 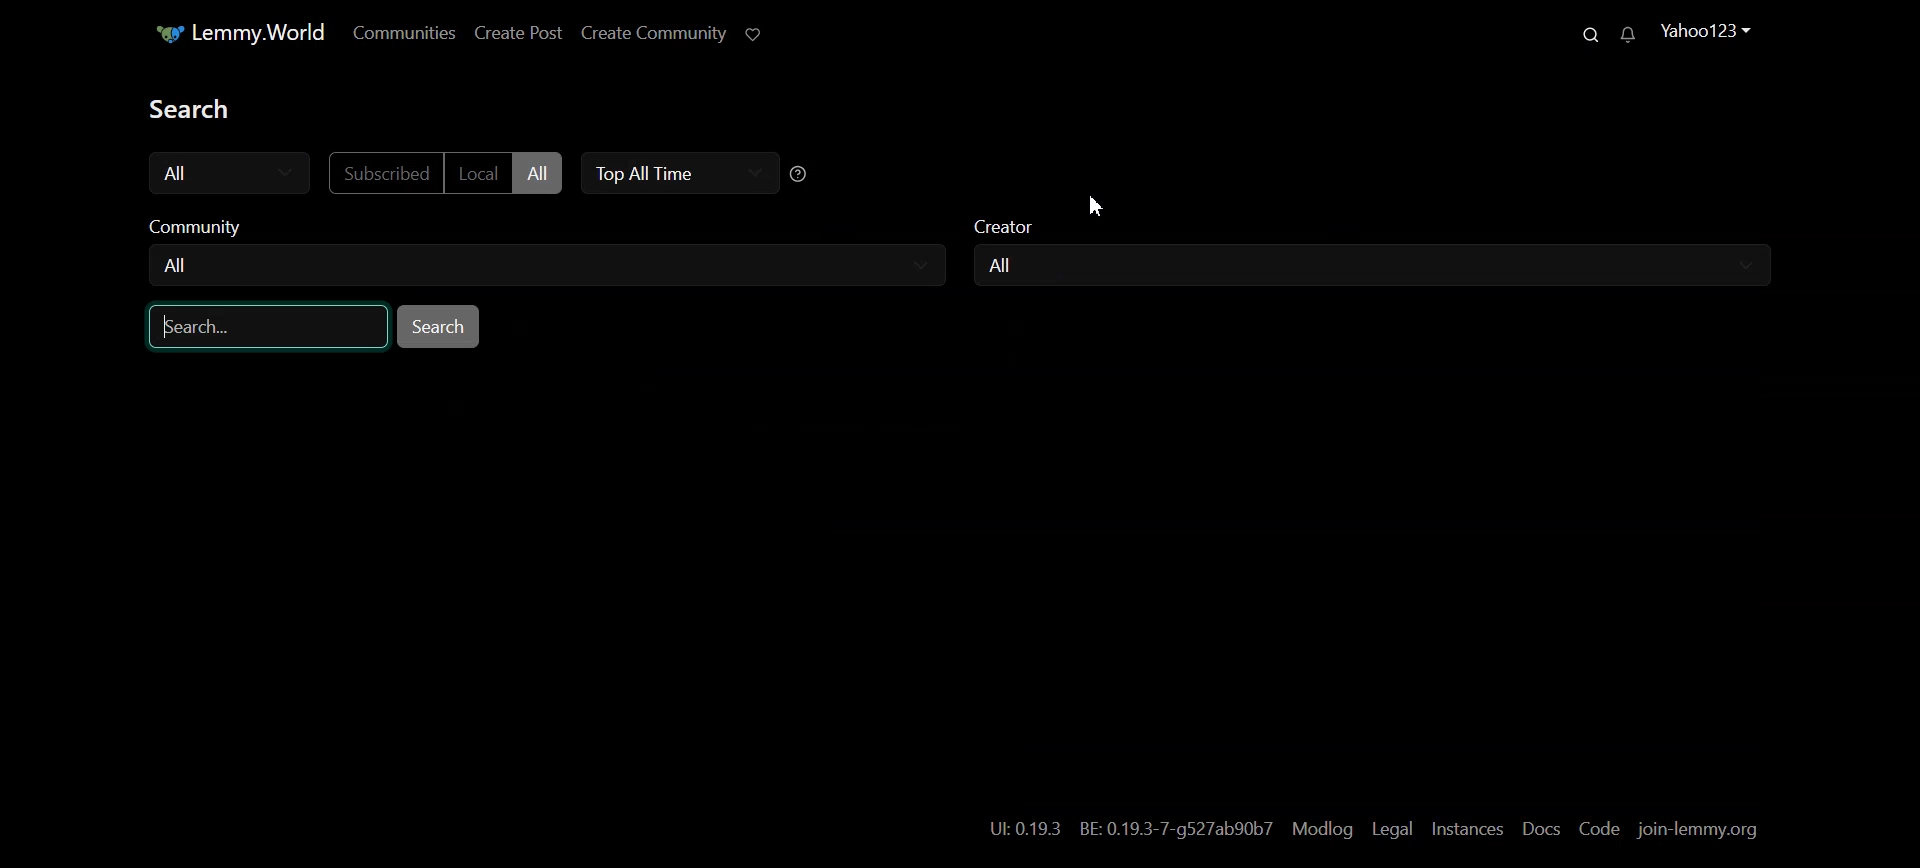 What do you see at coordinates (651, 35) in the screenshot?
I see `Create Community` at bounding box center [651, 35].